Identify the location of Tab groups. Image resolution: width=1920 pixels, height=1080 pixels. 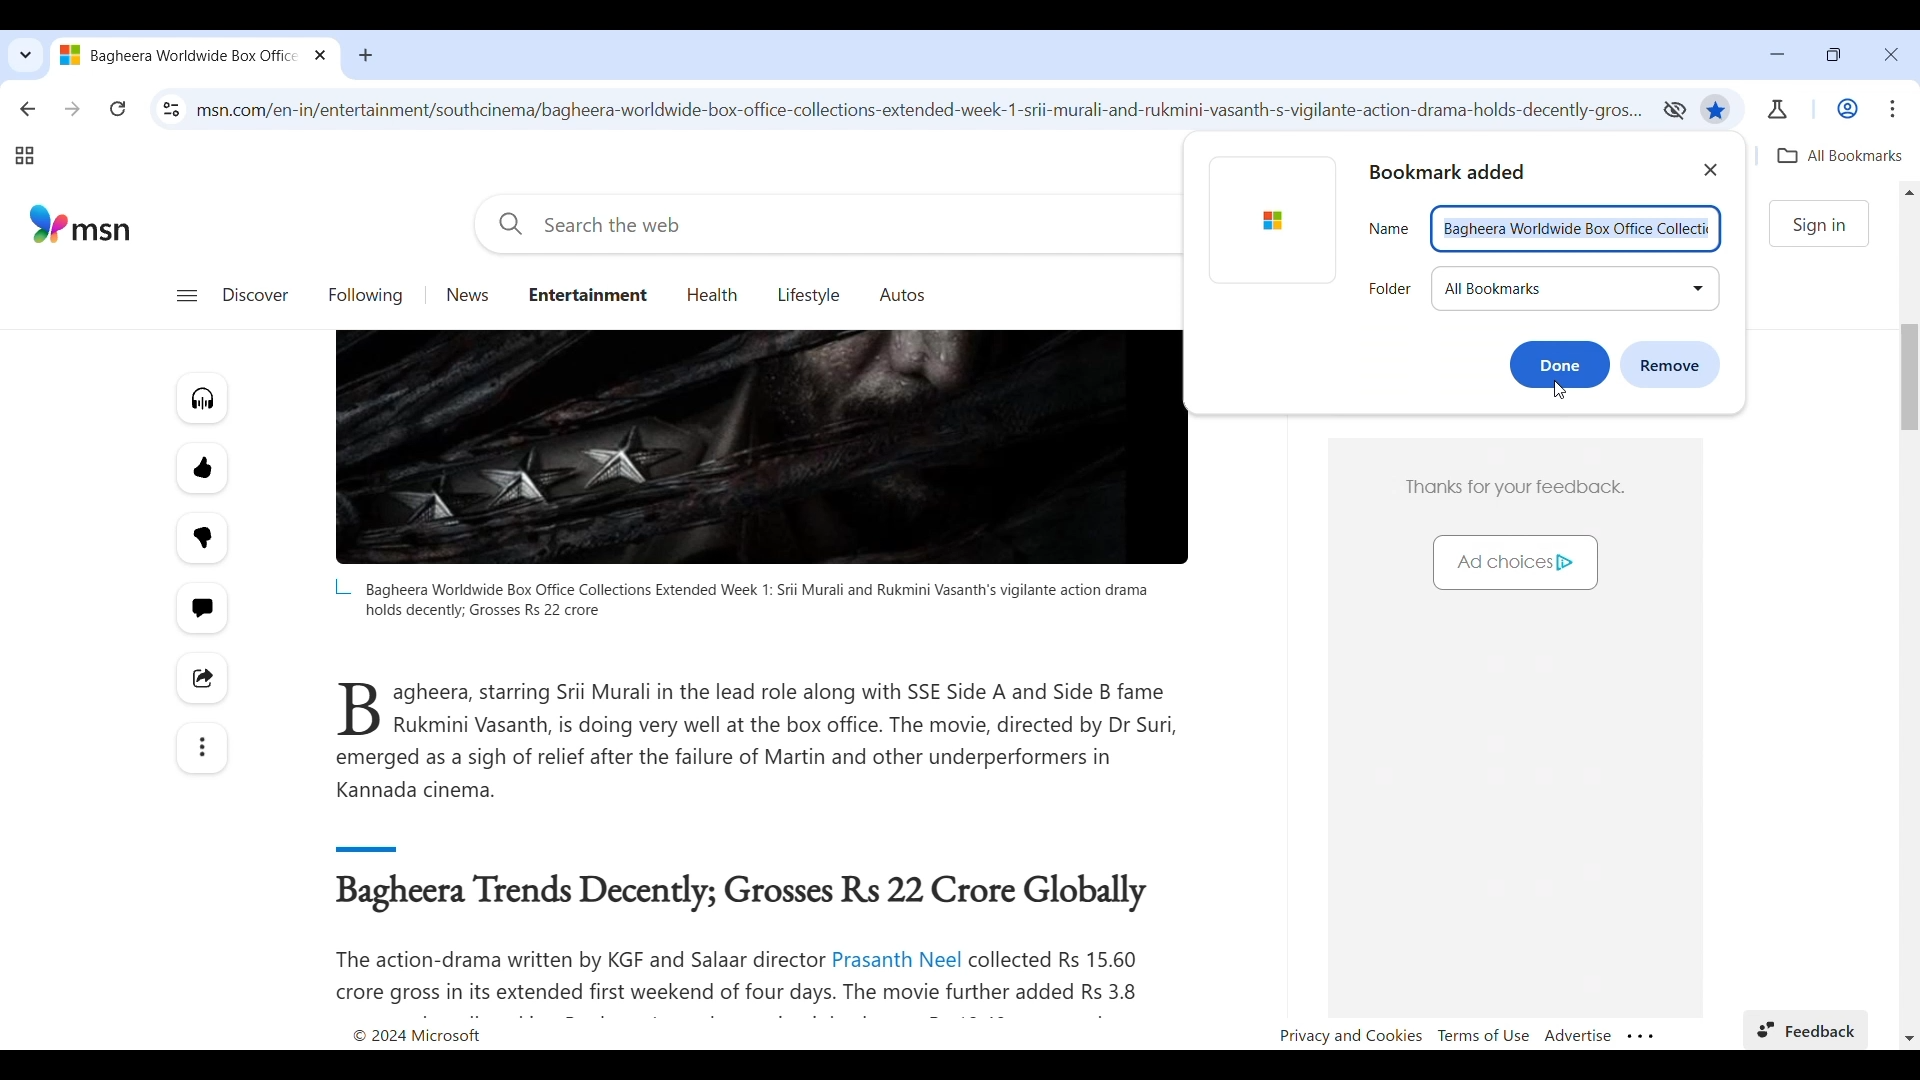
(24, 156).